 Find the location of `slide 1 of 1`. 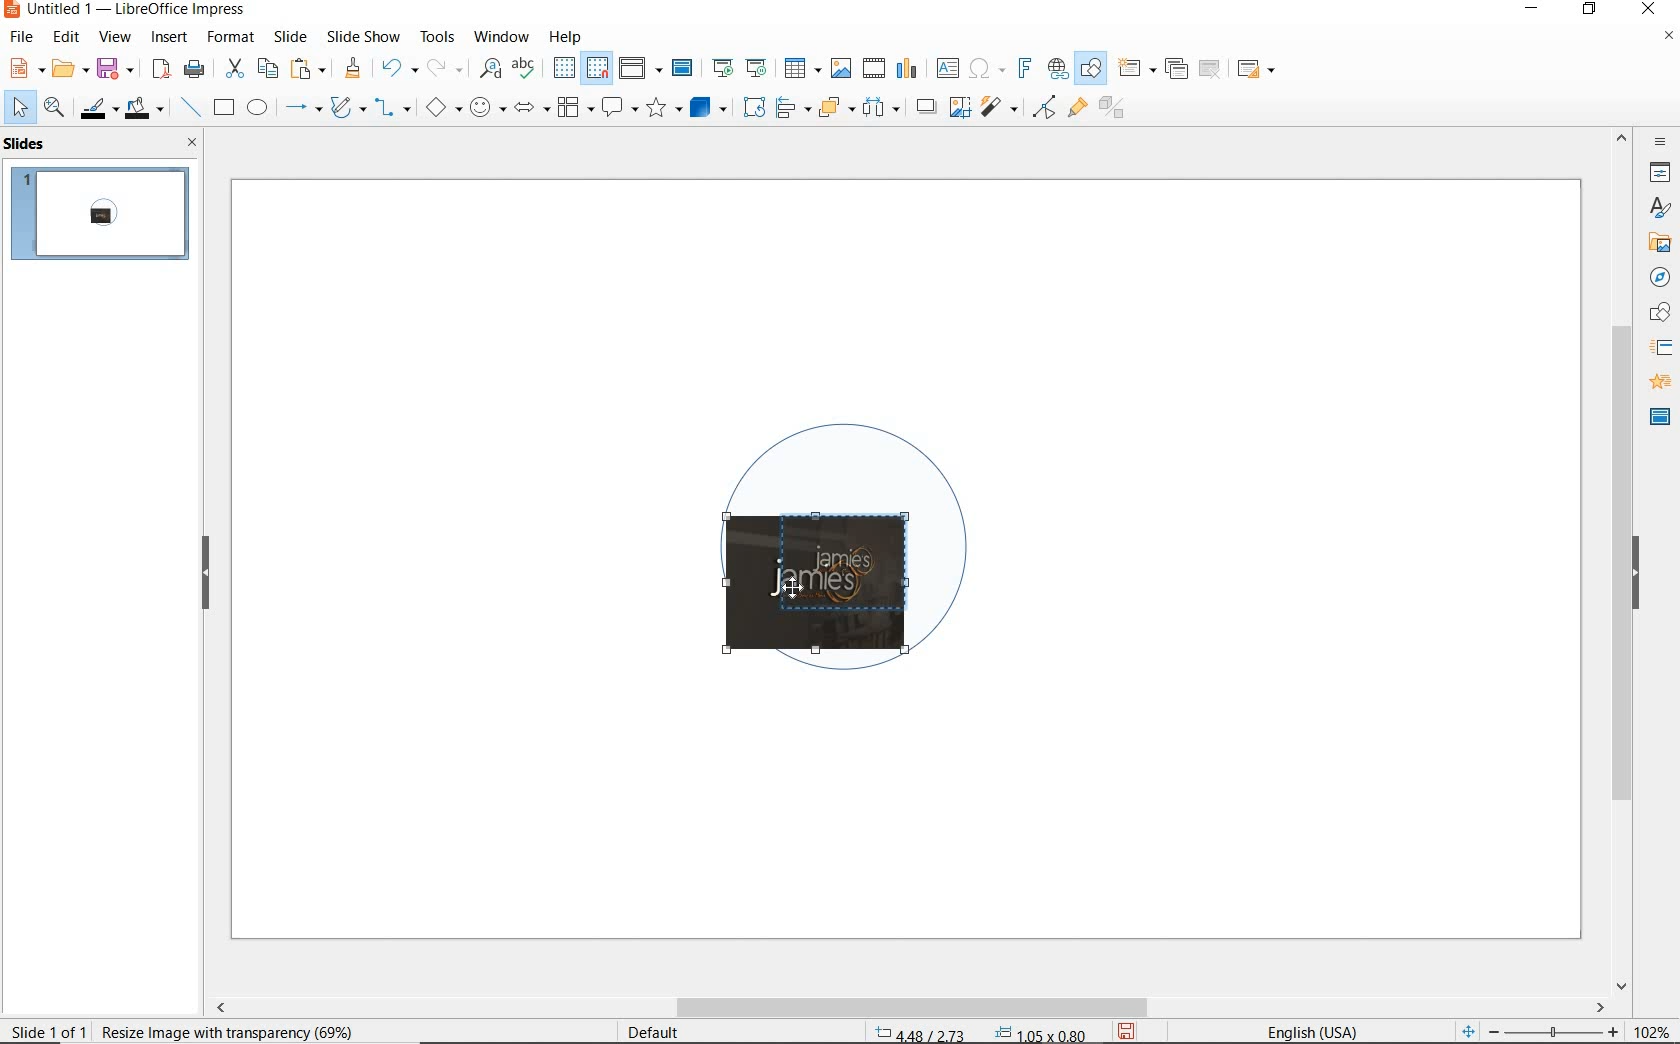

slide 1 of 1 is located at coordinates (50, 1027).